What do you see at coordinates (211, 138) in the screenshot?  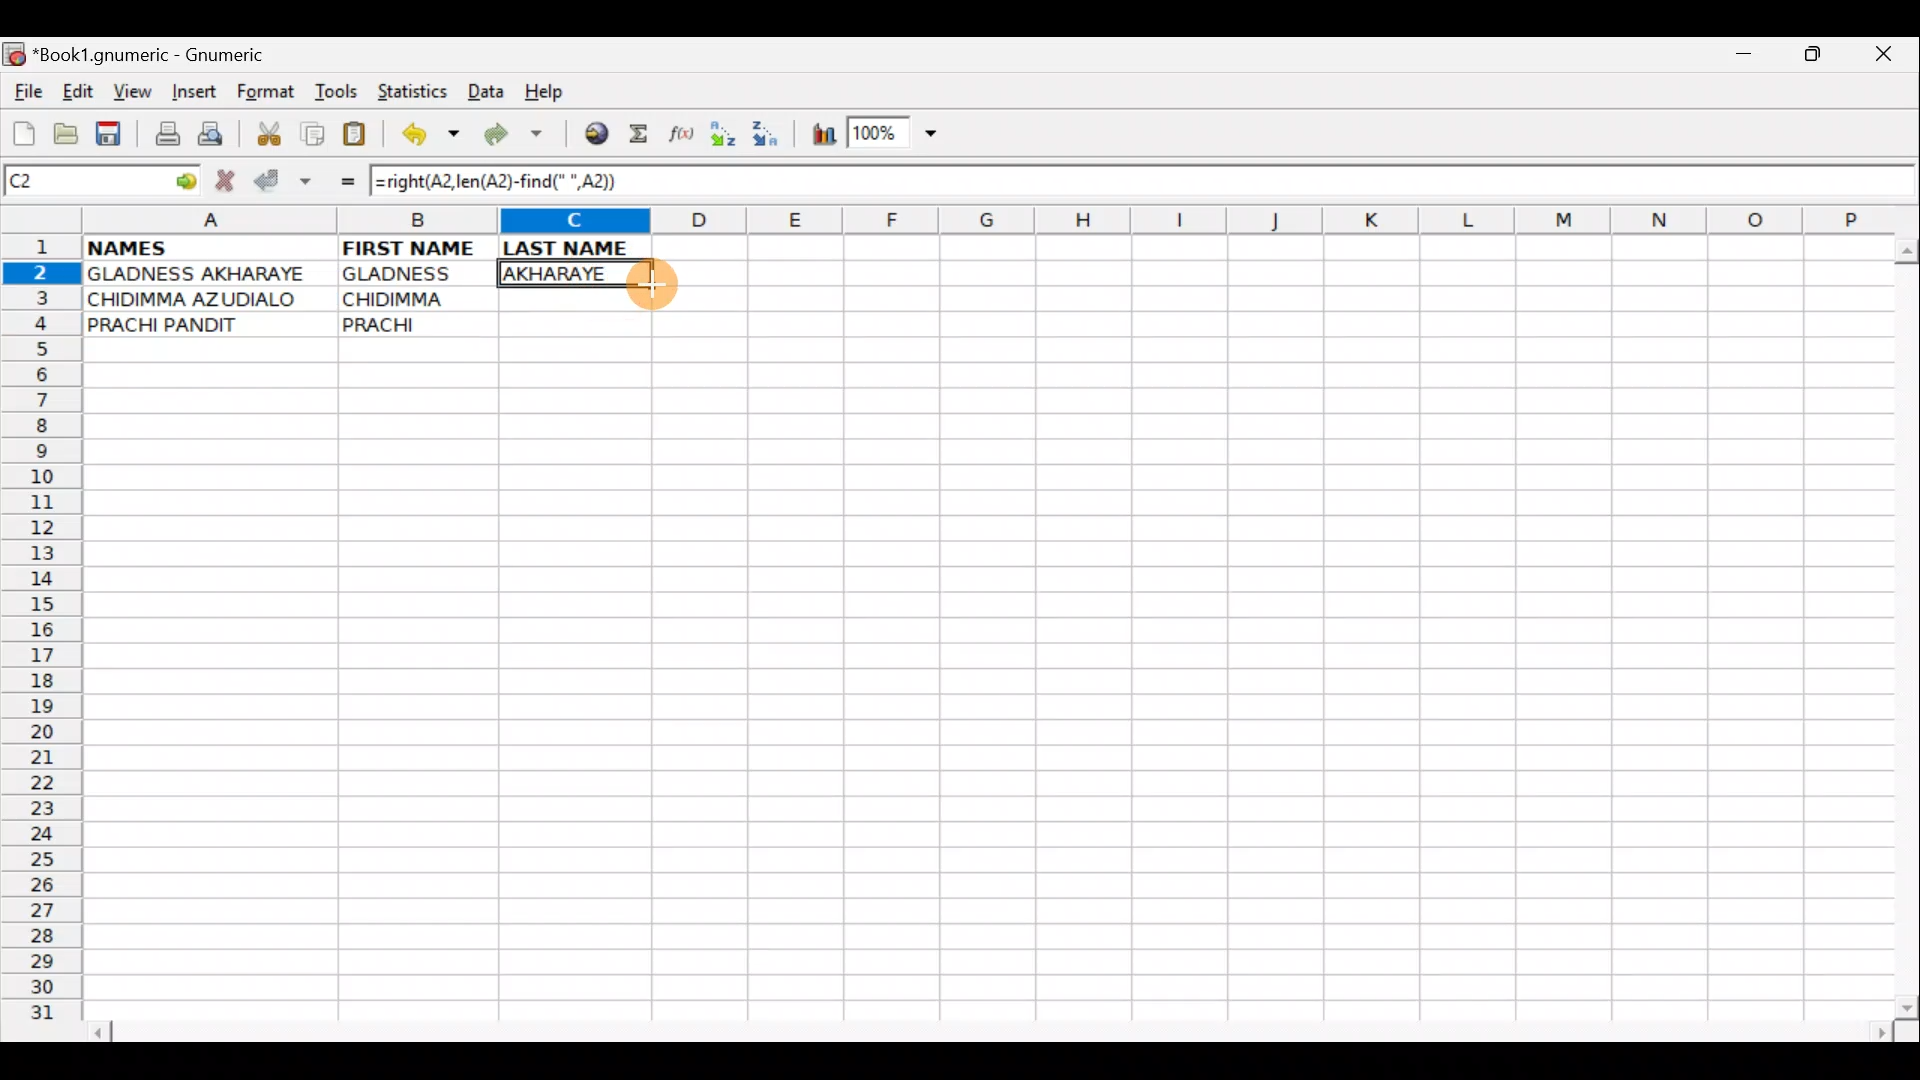 I see `Print preview` at bounding box center [211, 138].